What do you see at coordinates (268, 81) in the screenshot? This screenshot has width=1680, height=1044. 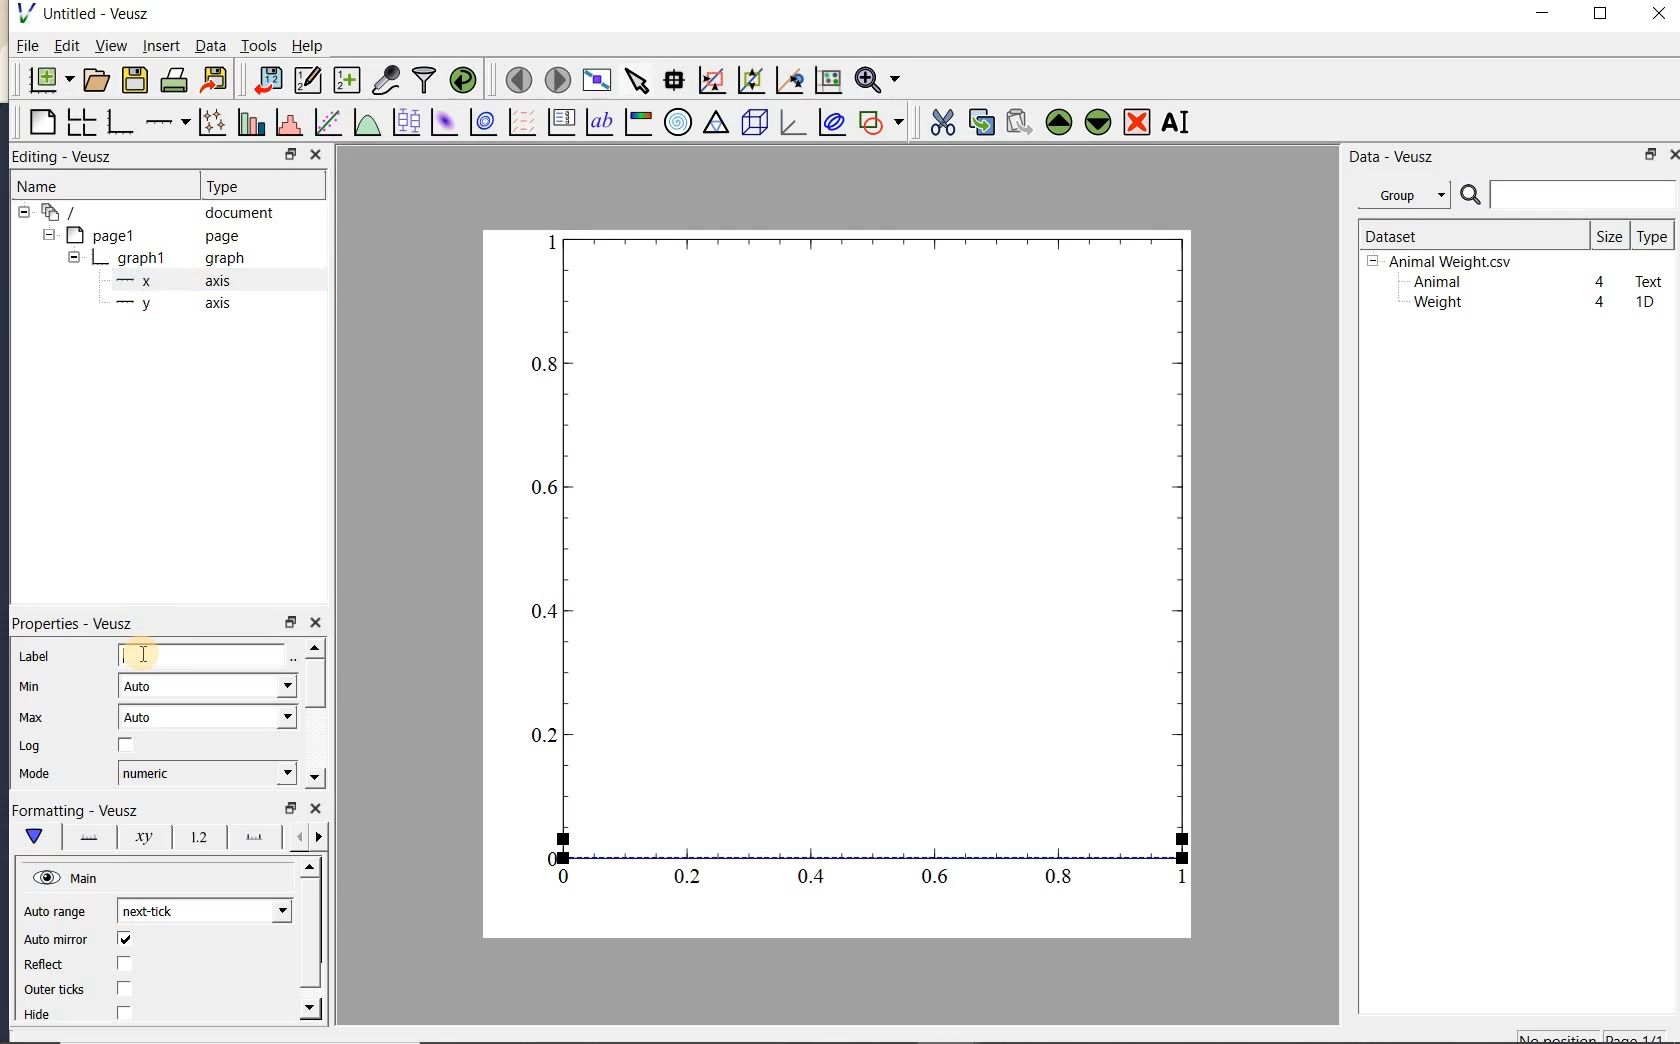 I see `import data into Veusz` at bounding box center [268, 81].